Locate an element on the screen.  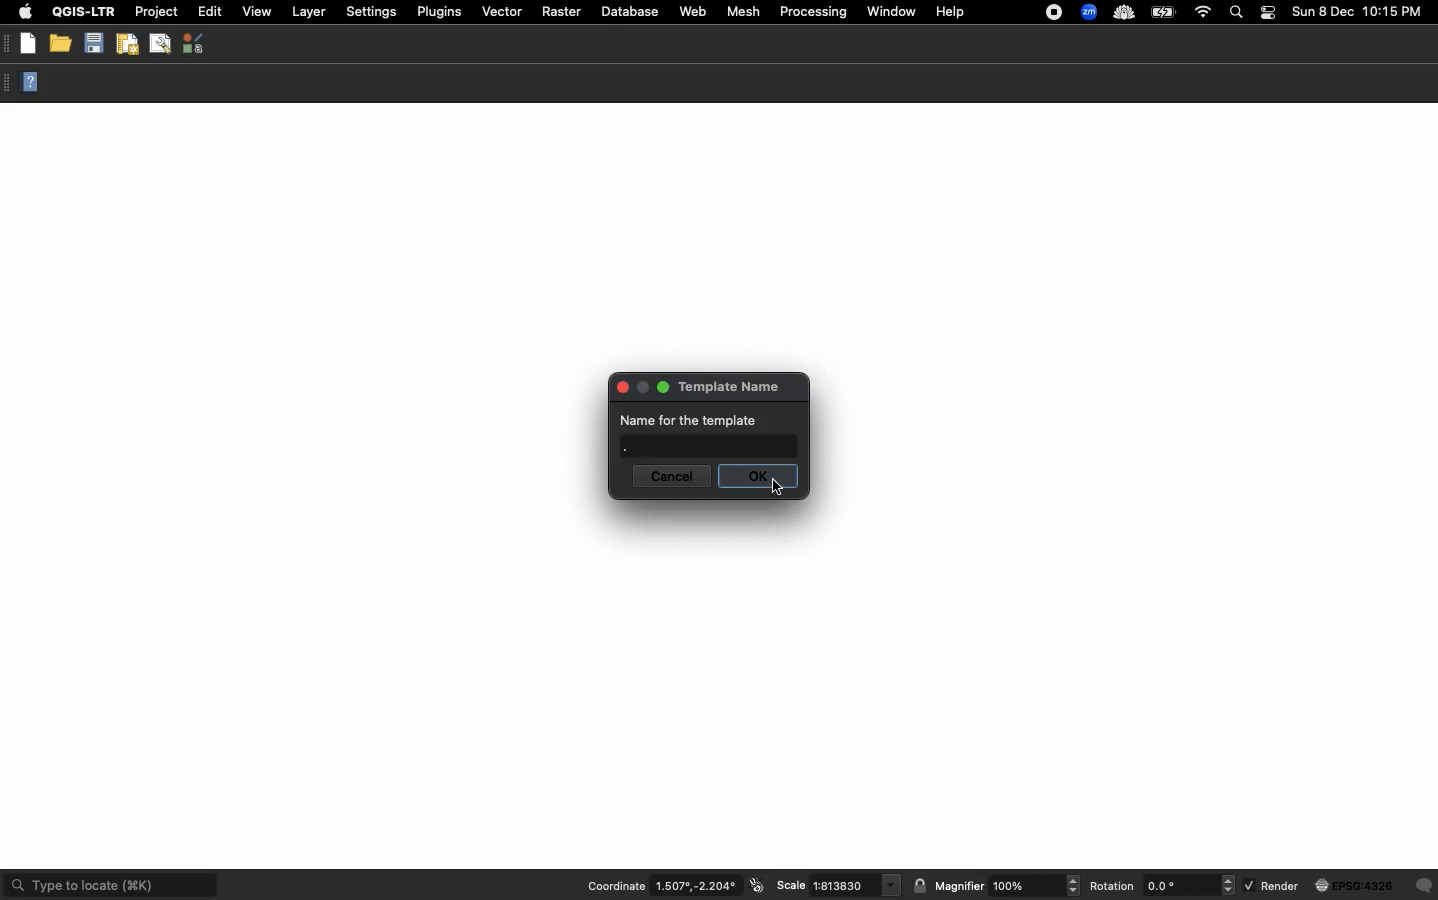
New print layout is located at coordinates (125, 48).